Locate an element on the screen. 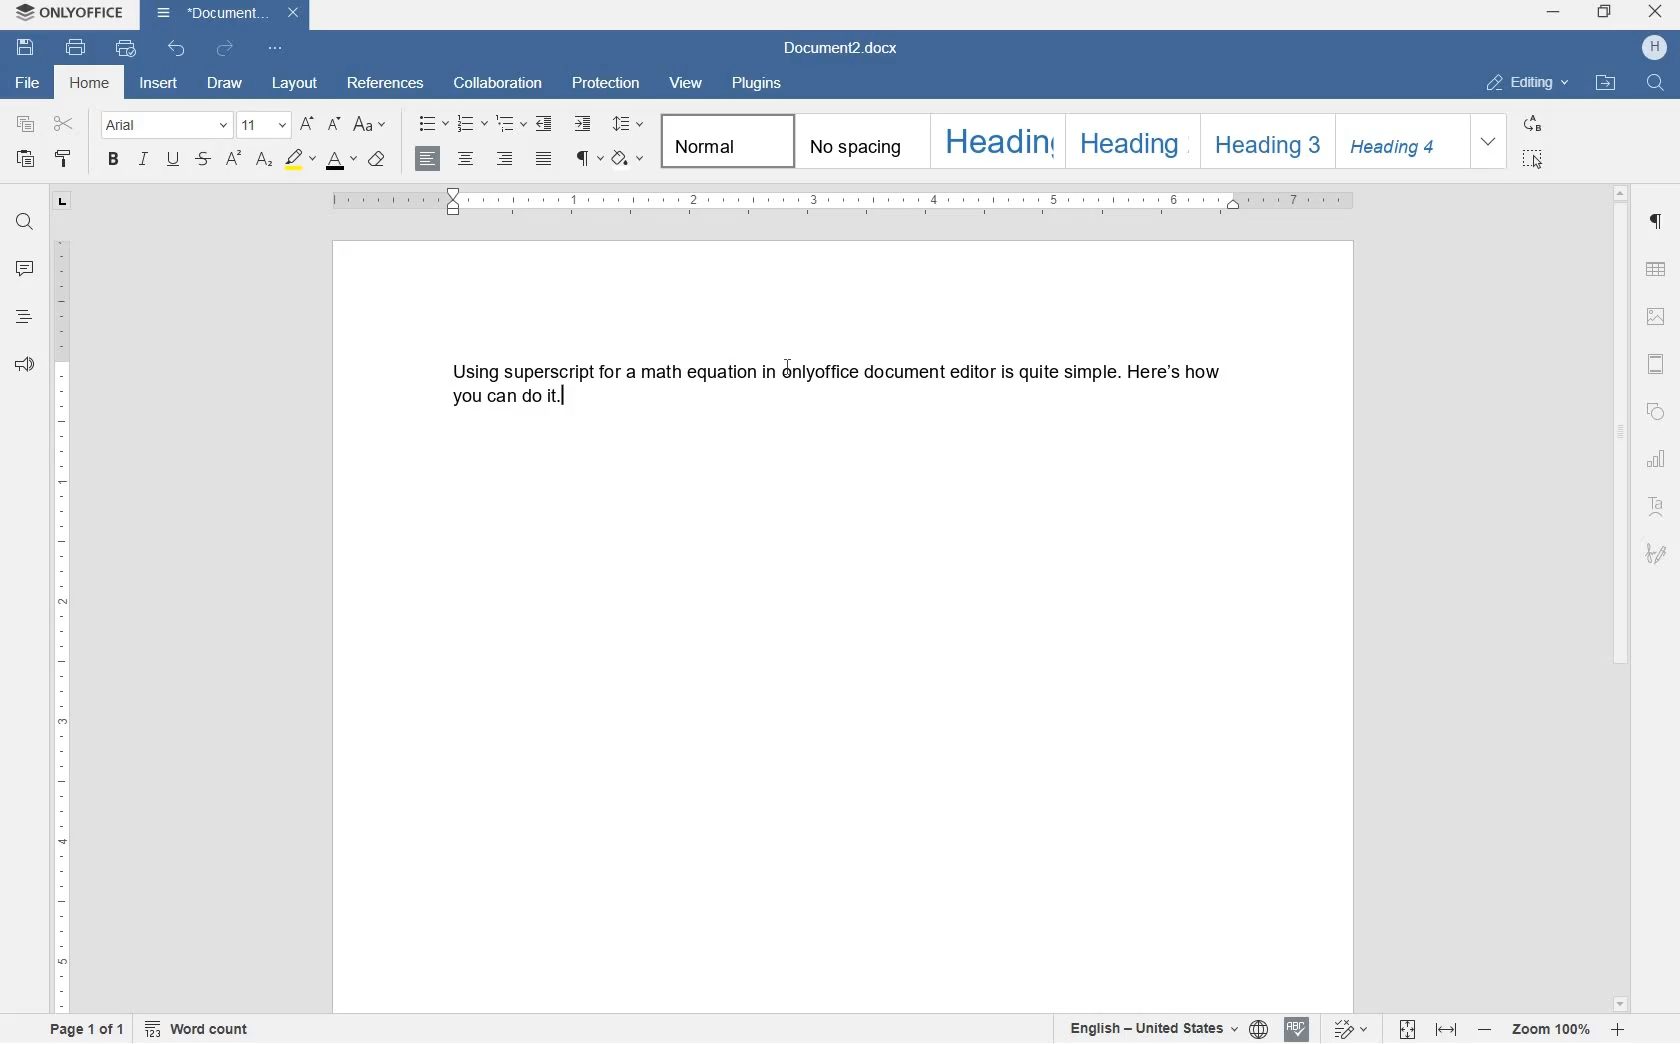 Image resolution: width=1680 pixels, height=1044 pixels. decrement font size is located at coordinates (334, 123).